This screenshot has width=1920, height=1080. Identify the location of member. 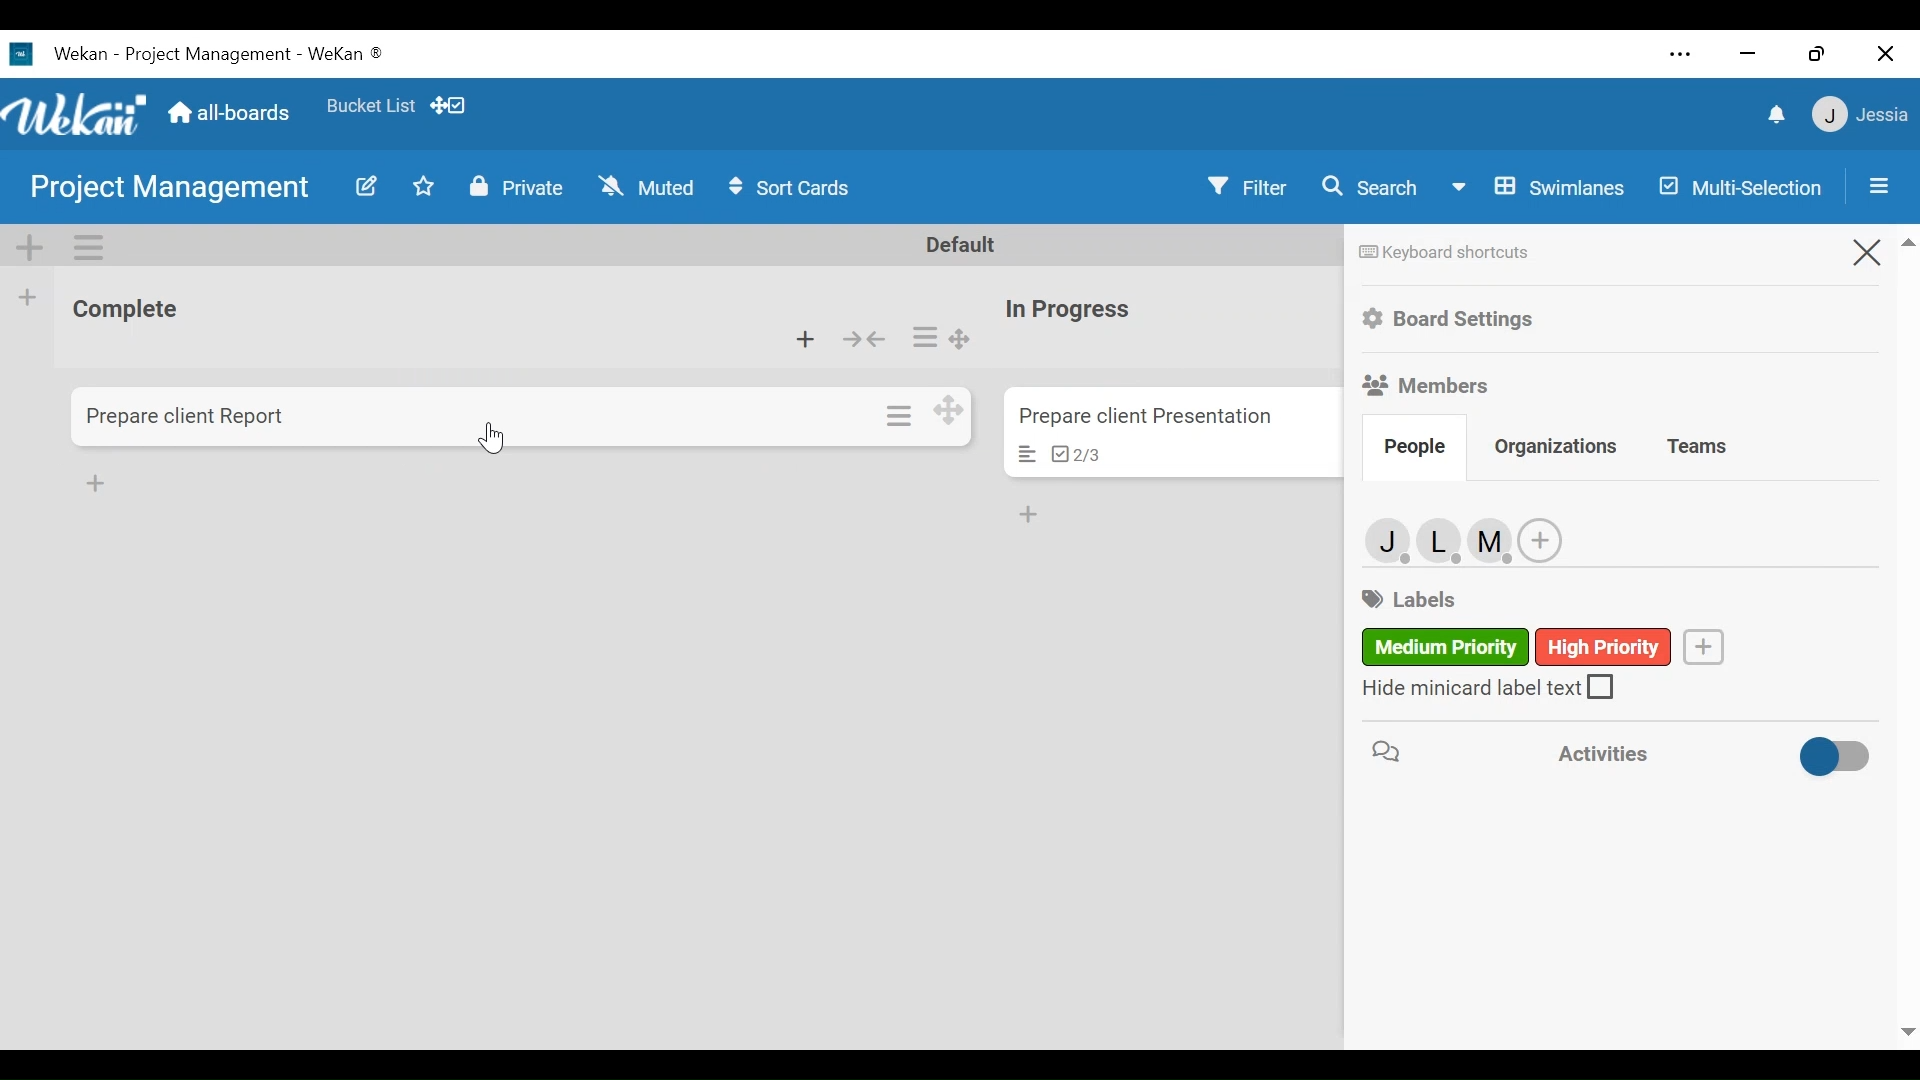
(1445, 539).